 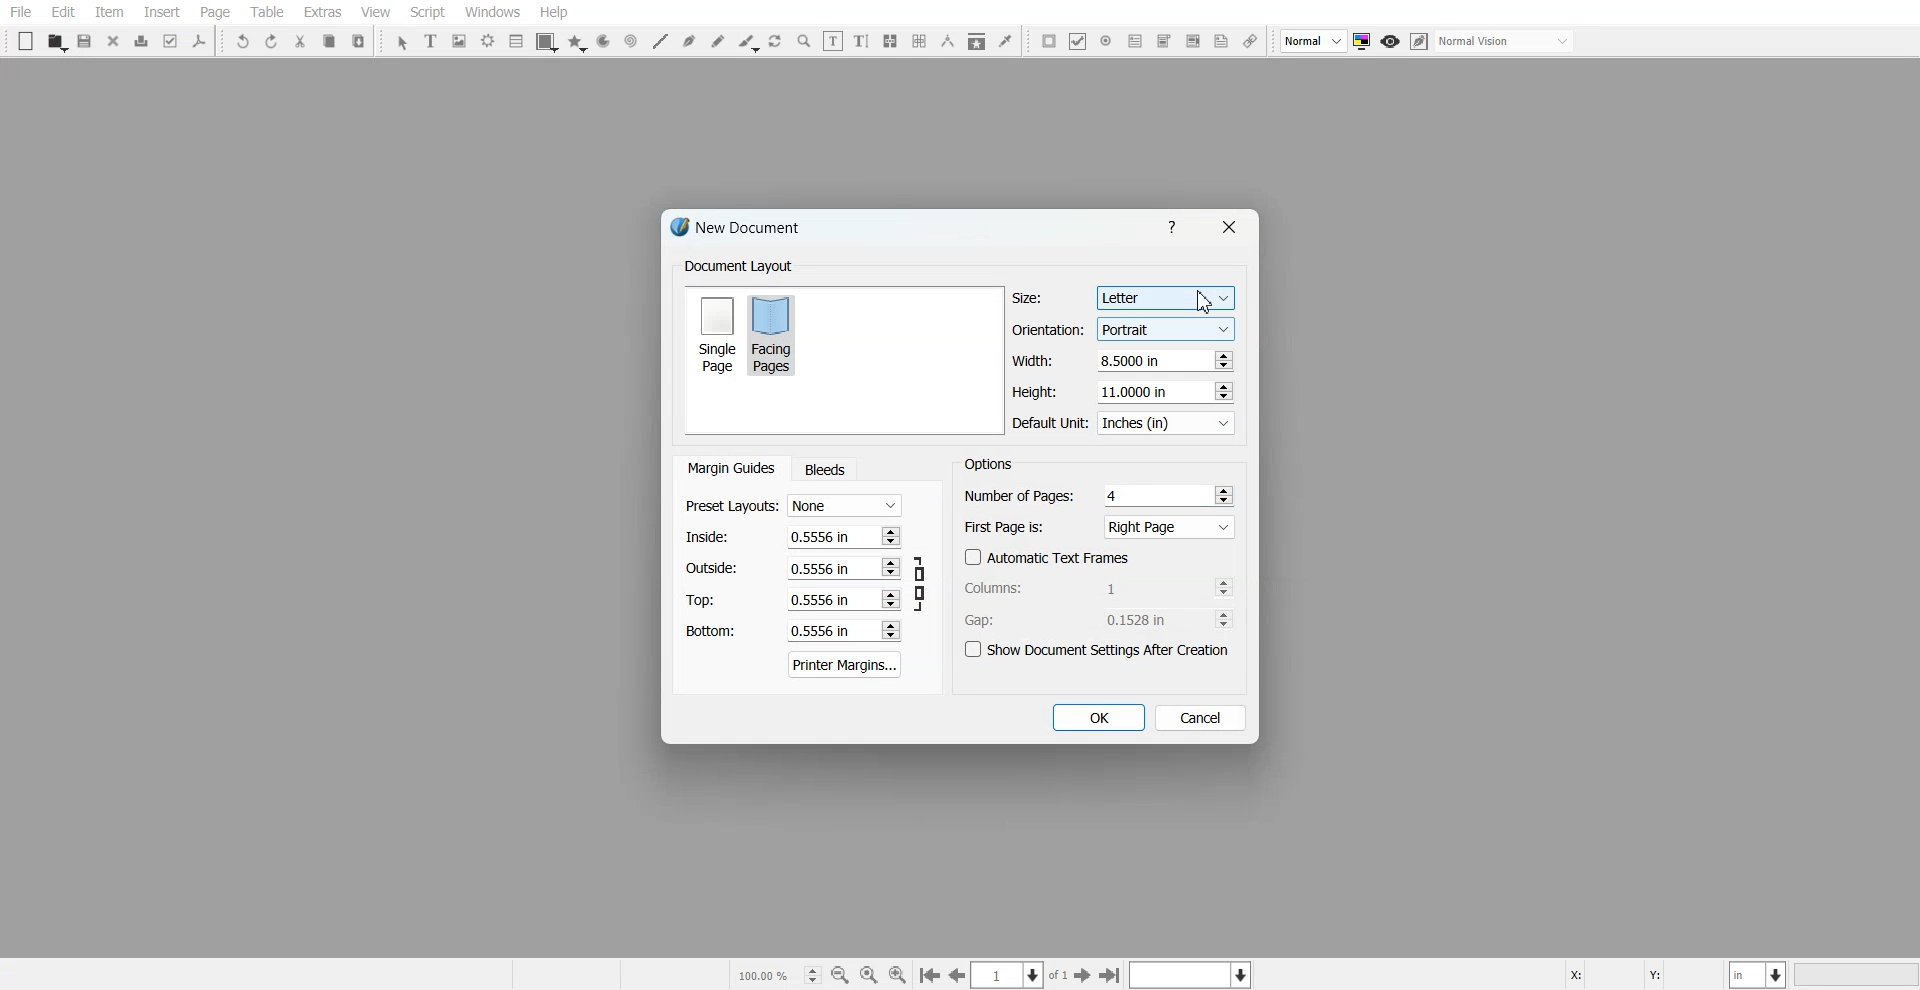 I want to click on Page, so click(x=214, y=13).